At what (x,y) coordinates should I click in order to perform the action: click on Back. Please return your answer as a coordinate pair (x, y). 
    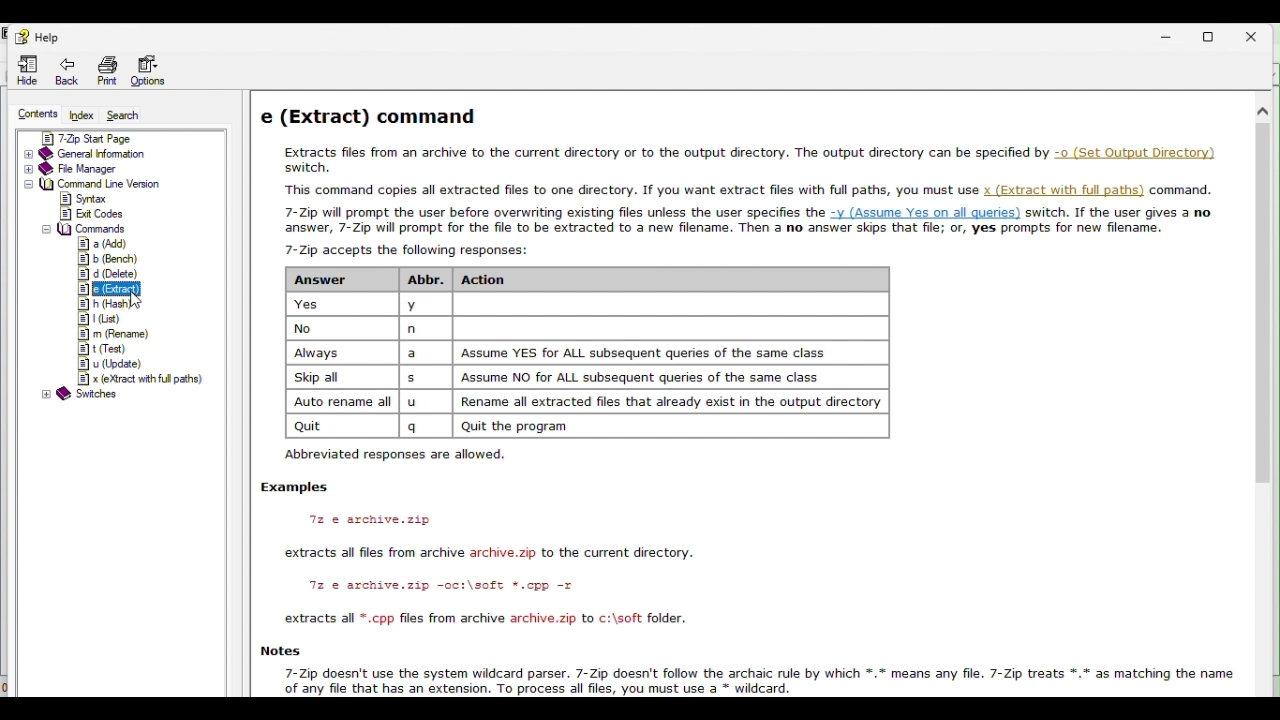
    Looking at the image, I should click on (67, 70).